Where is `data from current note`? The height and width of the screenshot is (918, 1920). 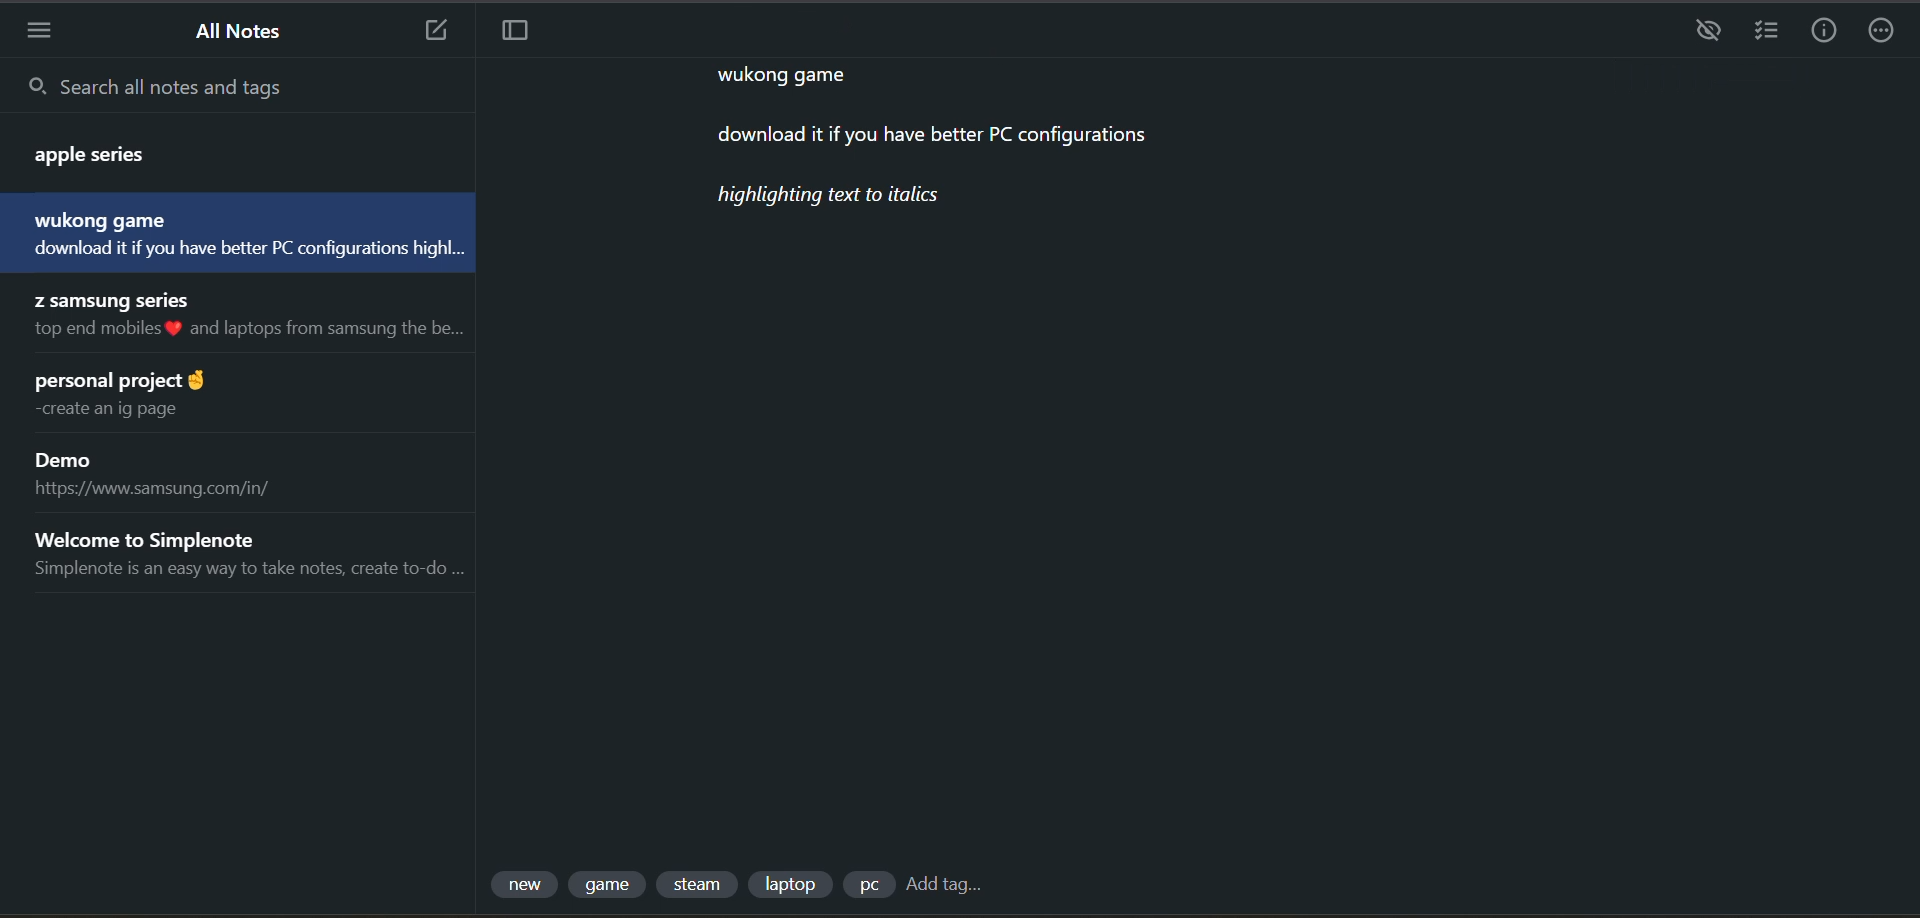 data from current note is located at coordinates (915, 115).